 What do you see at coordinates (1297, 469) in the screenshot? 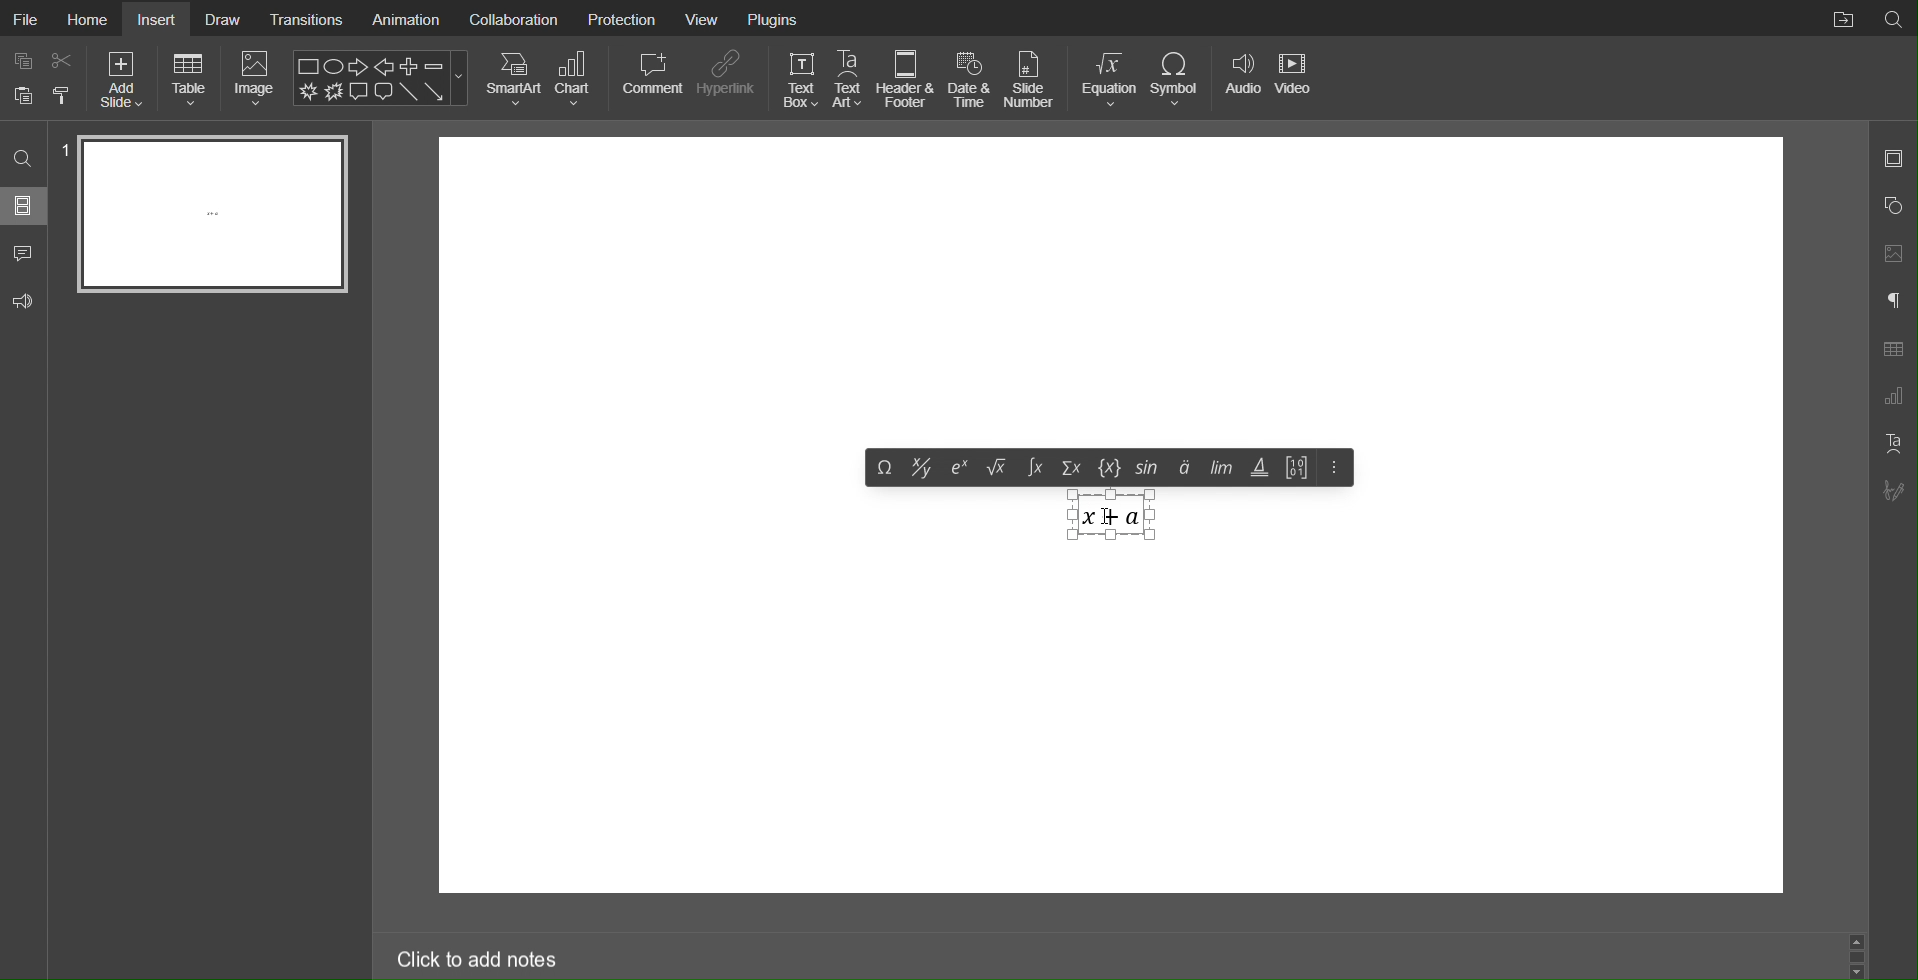
I see `Matrix` at bounding box center [1297, 469].